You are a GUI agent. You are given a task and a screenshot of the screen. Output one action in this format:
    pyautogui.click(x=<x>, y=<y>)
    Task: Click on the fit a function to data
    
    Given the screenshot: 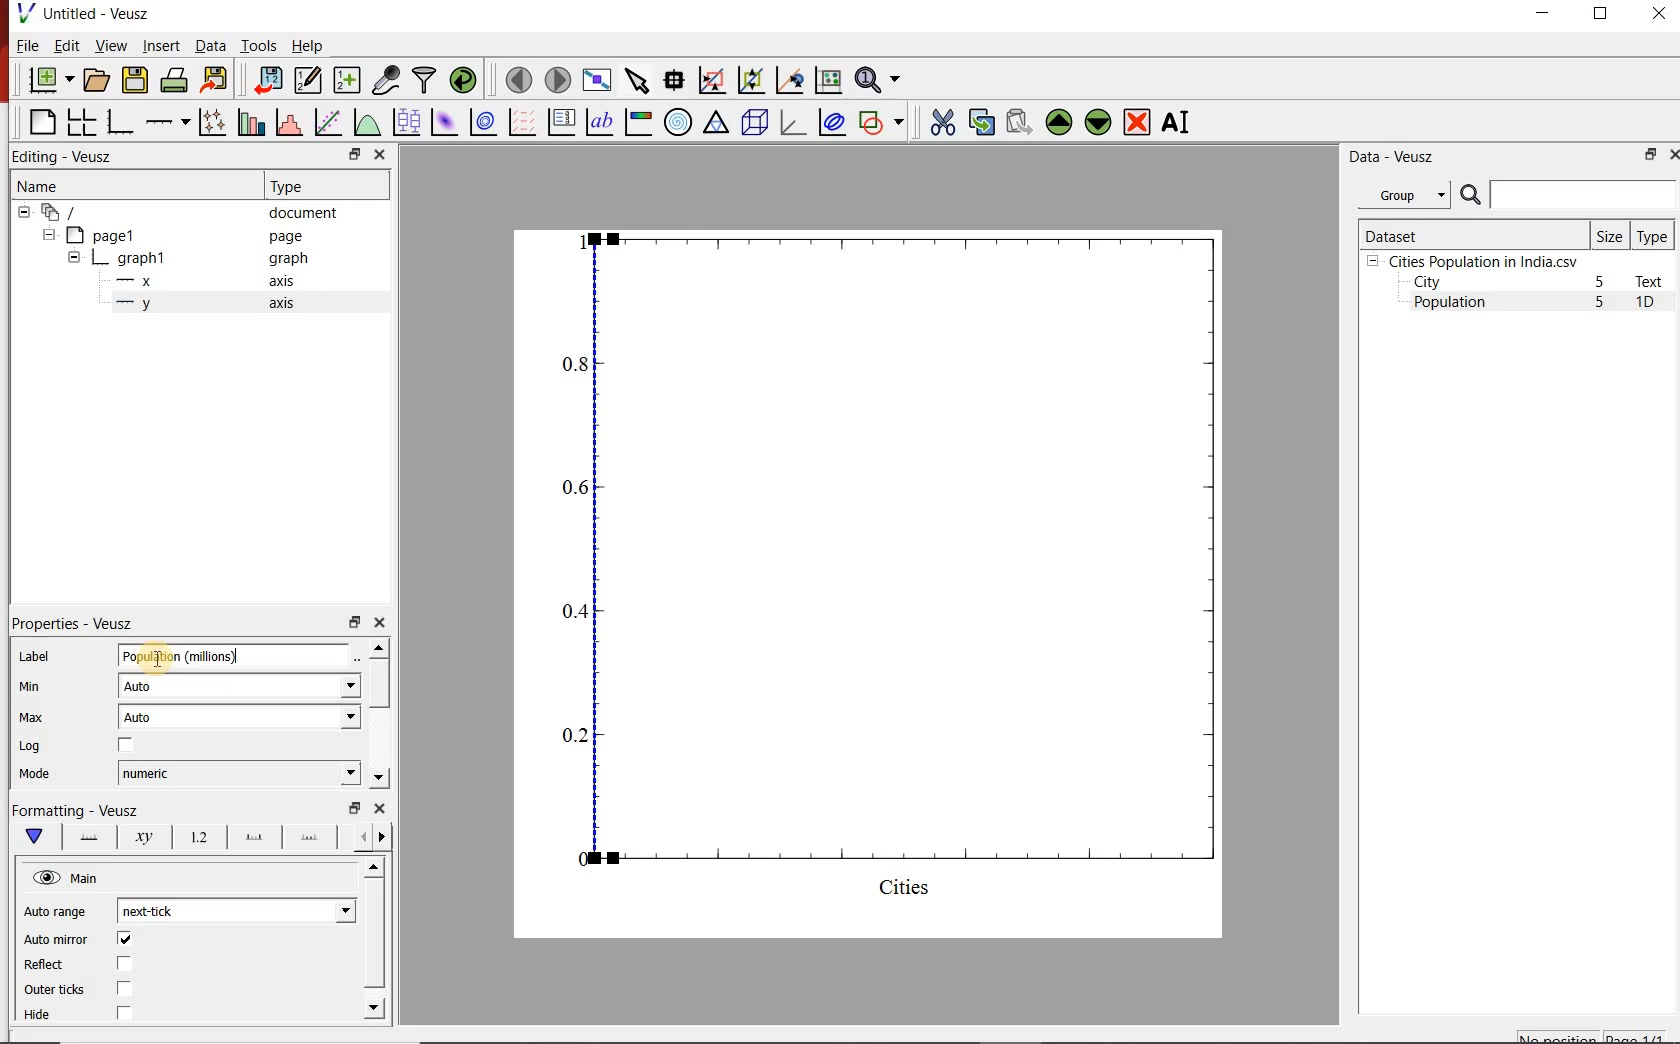 What is the action you would take?
    pyautogui.click(x=327, y=121)
    